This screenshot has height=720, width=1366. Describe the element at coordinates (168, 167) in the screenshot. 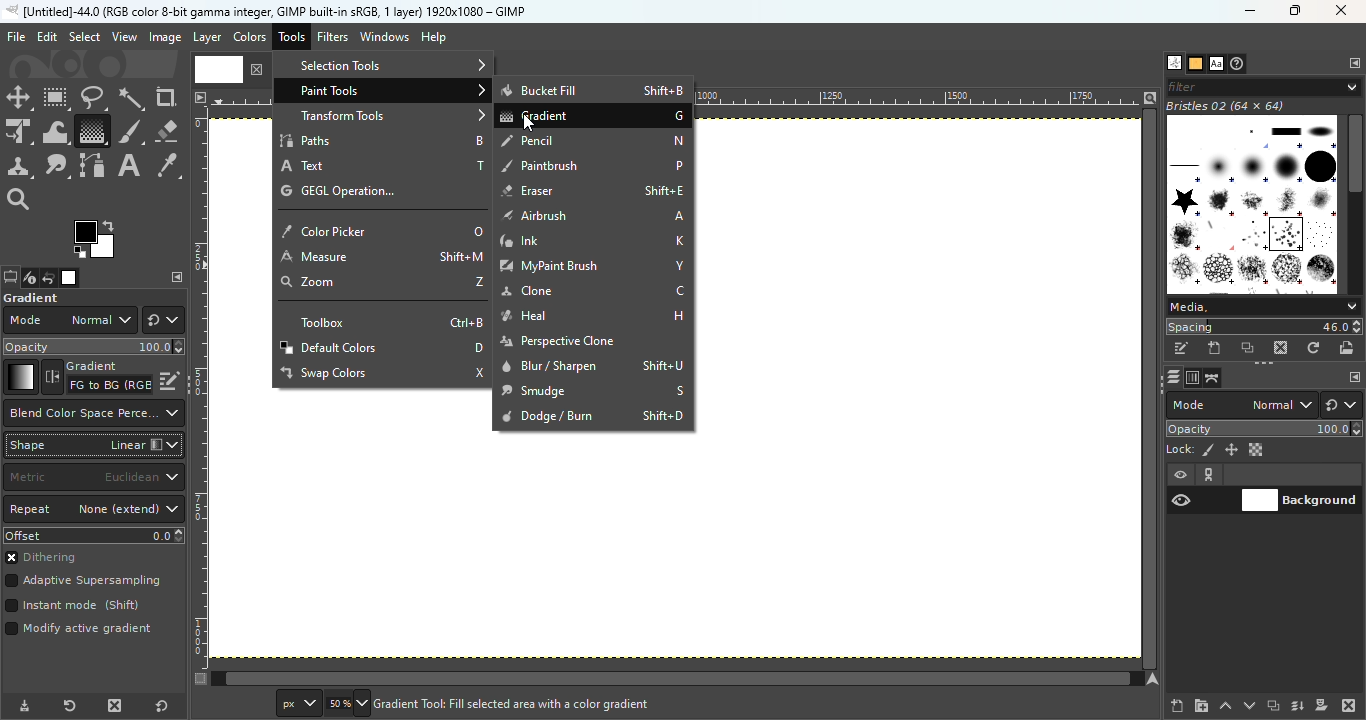

I see `Color picker tool` at that location.